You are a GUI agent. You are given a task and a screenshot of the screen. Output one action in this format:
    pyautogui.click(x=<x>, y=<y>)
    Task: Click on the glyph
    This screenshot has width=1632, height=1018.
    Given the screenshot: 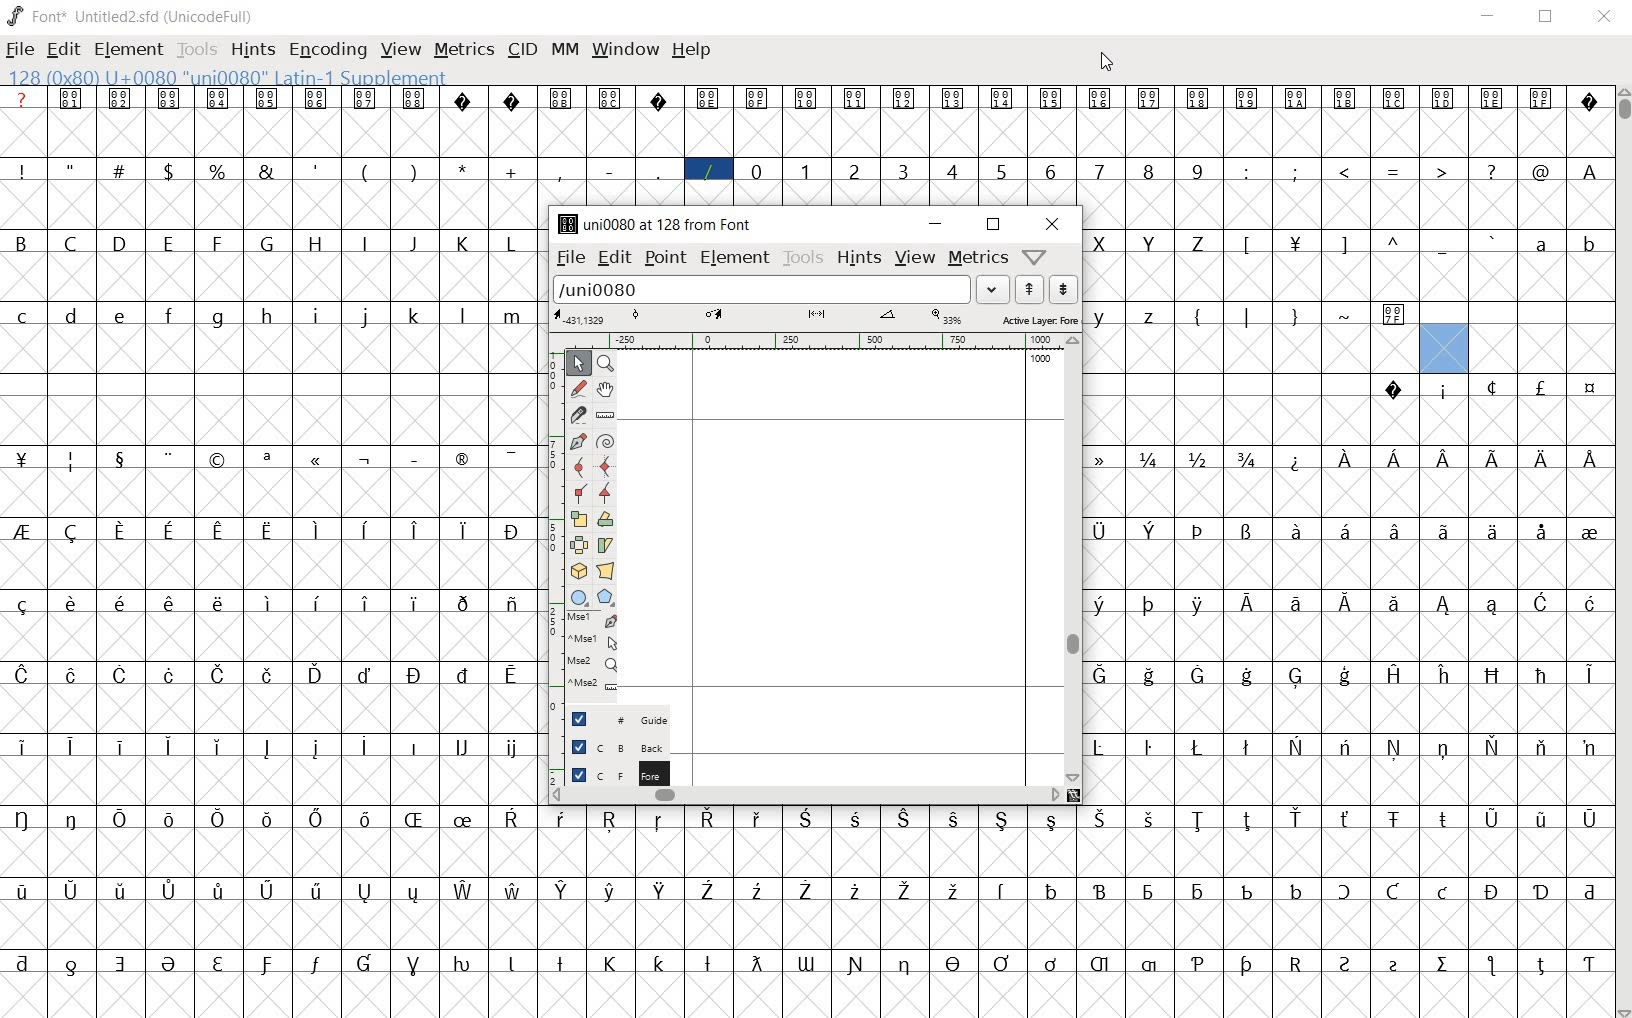 What is the action you would take?
    pyautogui.click(x=463, y=746)
    